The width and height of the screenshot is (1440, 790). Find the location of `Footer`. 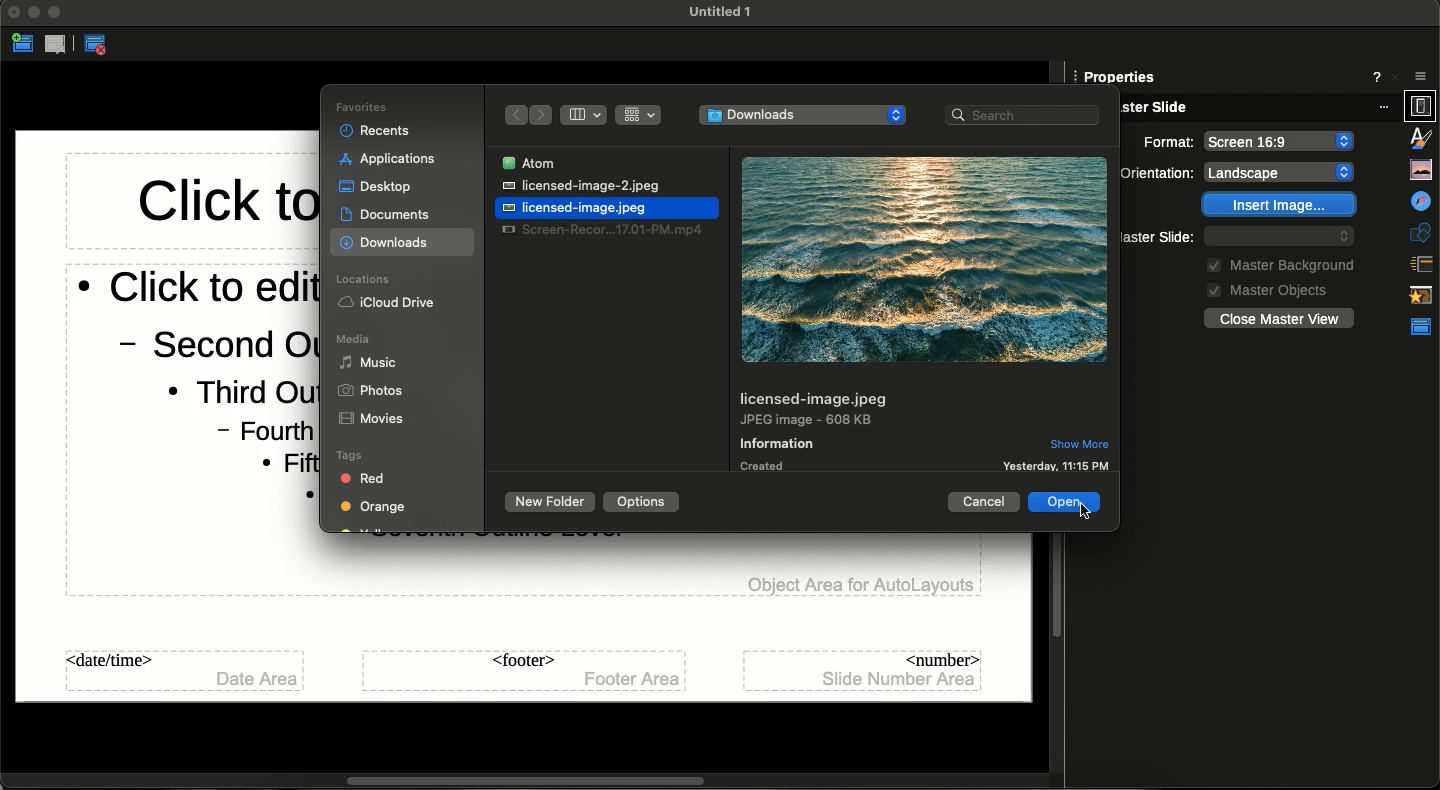

Footer is located at coordinates (525, 670).